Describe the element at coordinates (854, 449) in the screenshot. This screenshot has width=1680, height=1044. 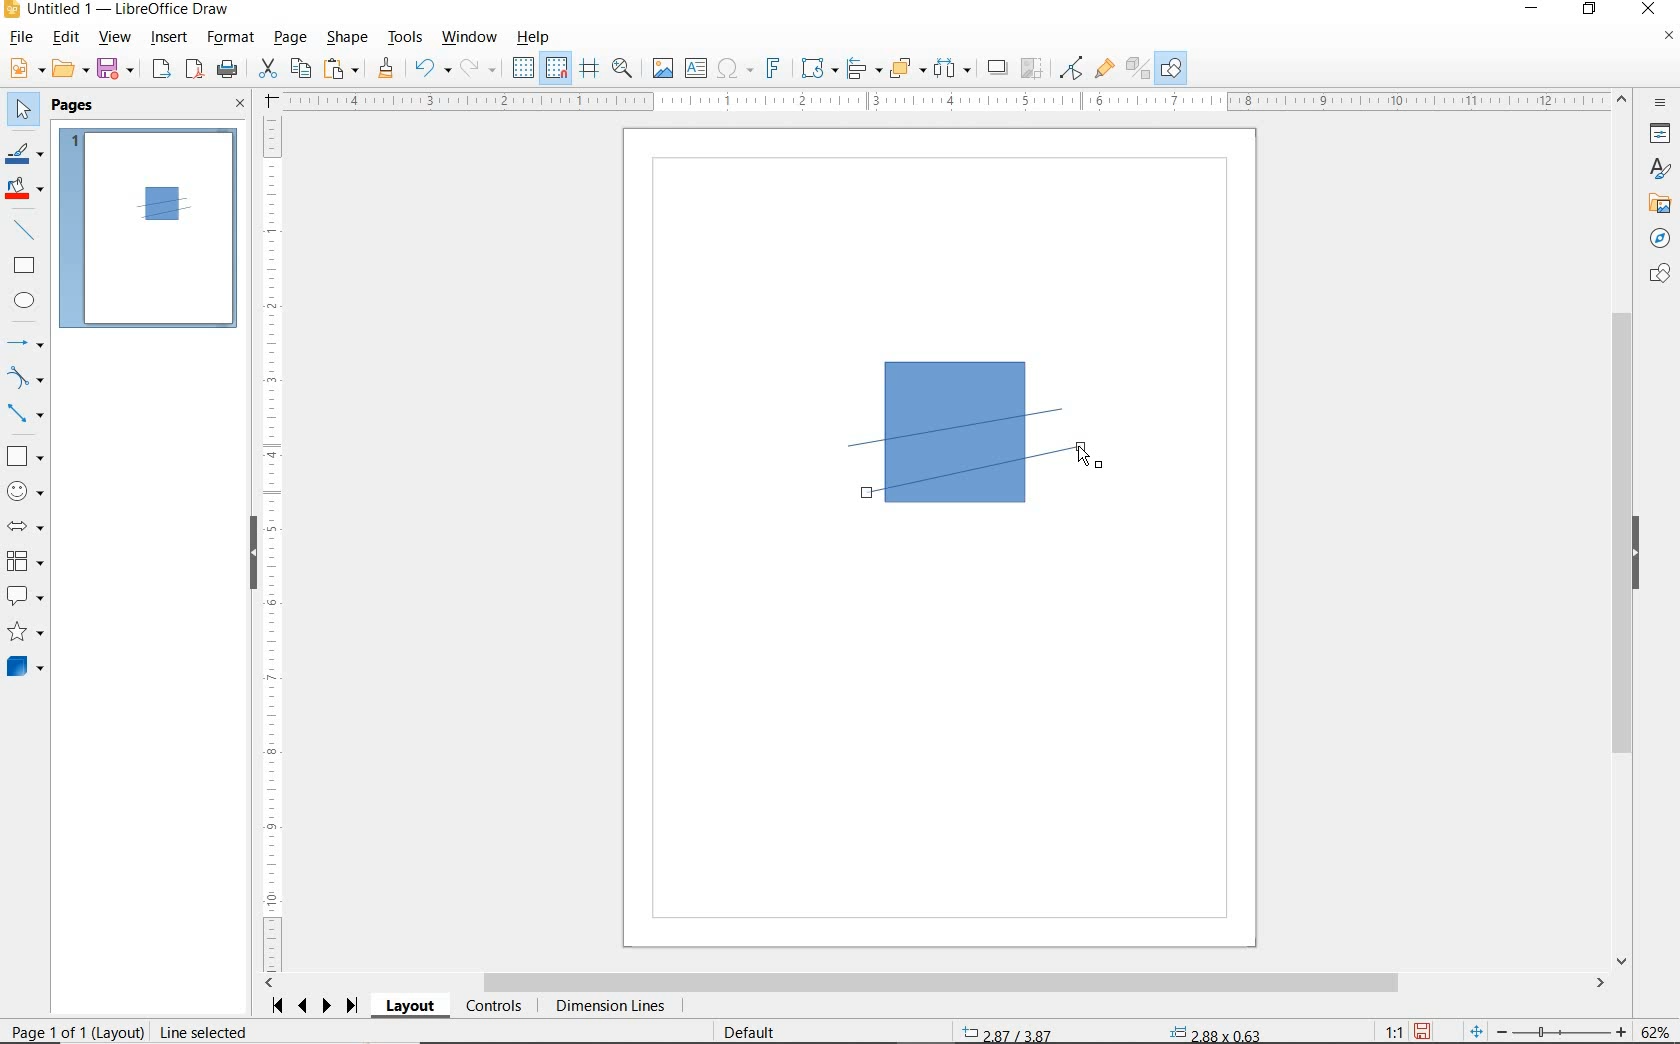
I see `LINE TOOL` at that location.